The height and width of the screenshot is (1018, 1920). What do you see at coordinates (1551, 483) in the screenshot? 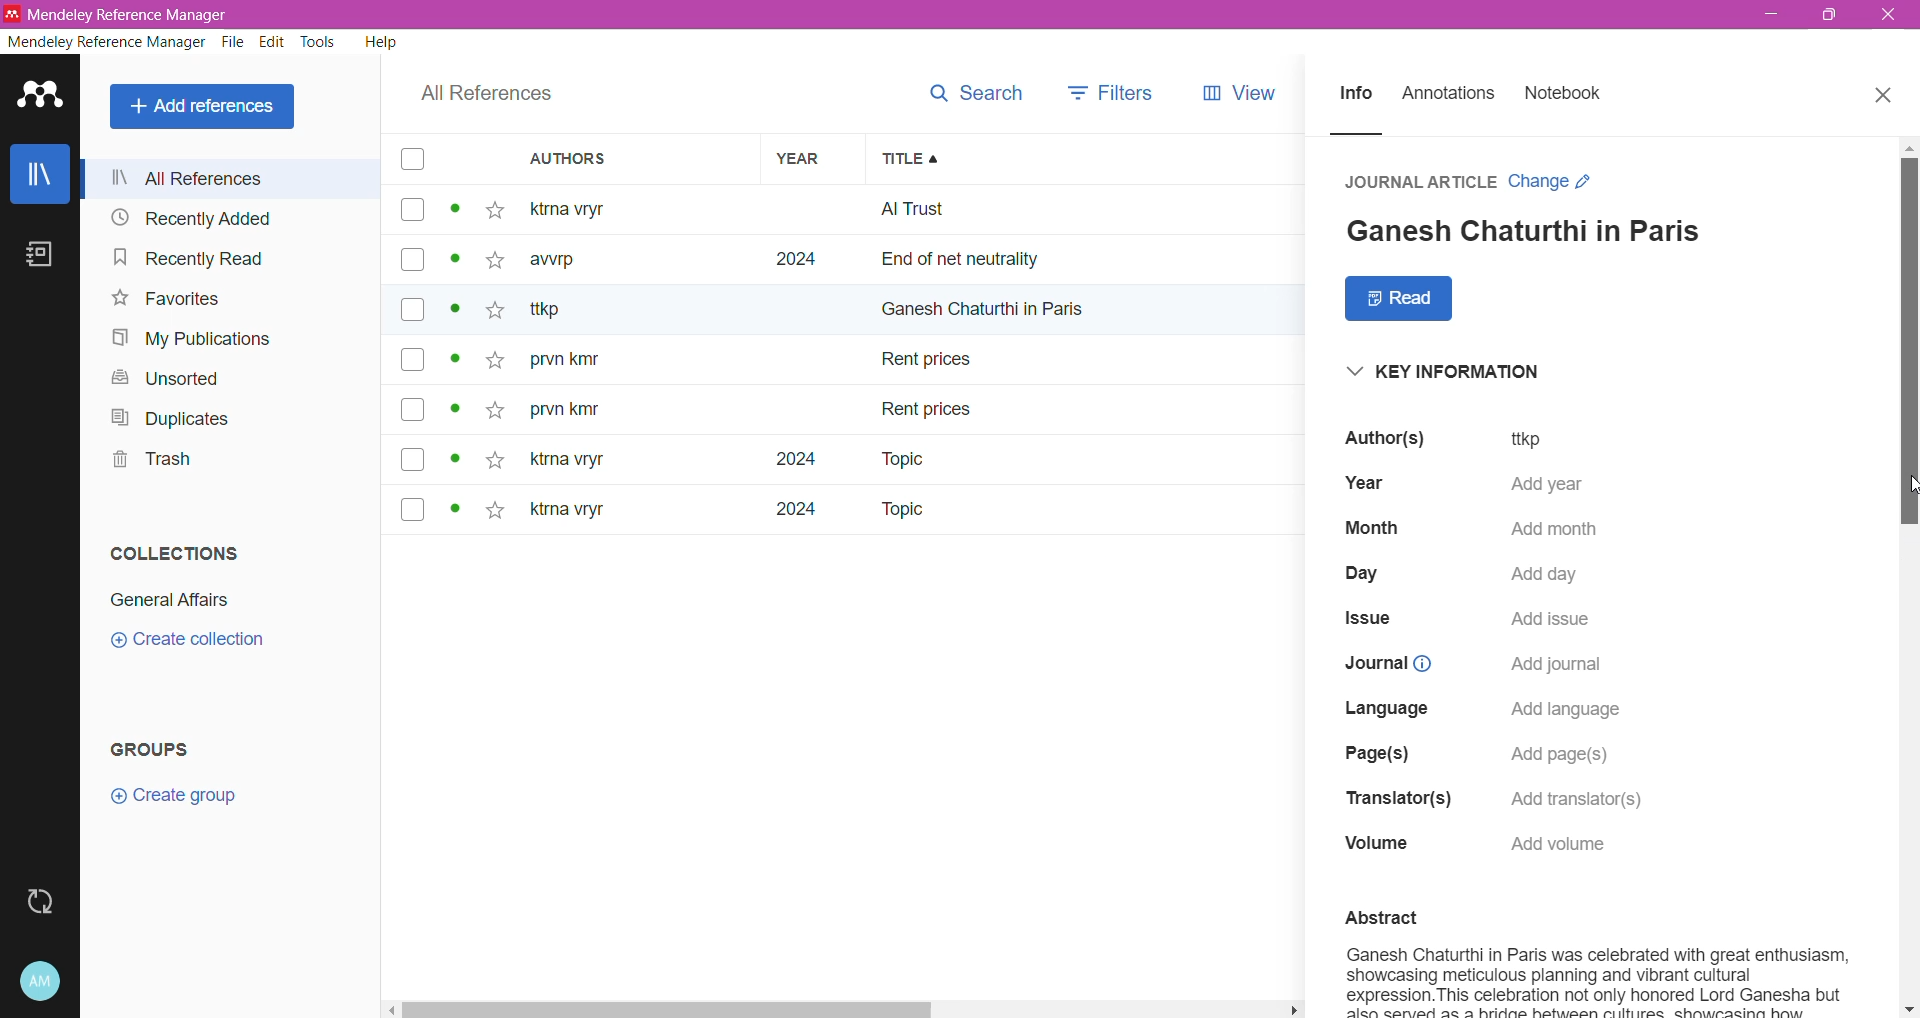
I see `Click to add year` at bounding box center [1551, 483].